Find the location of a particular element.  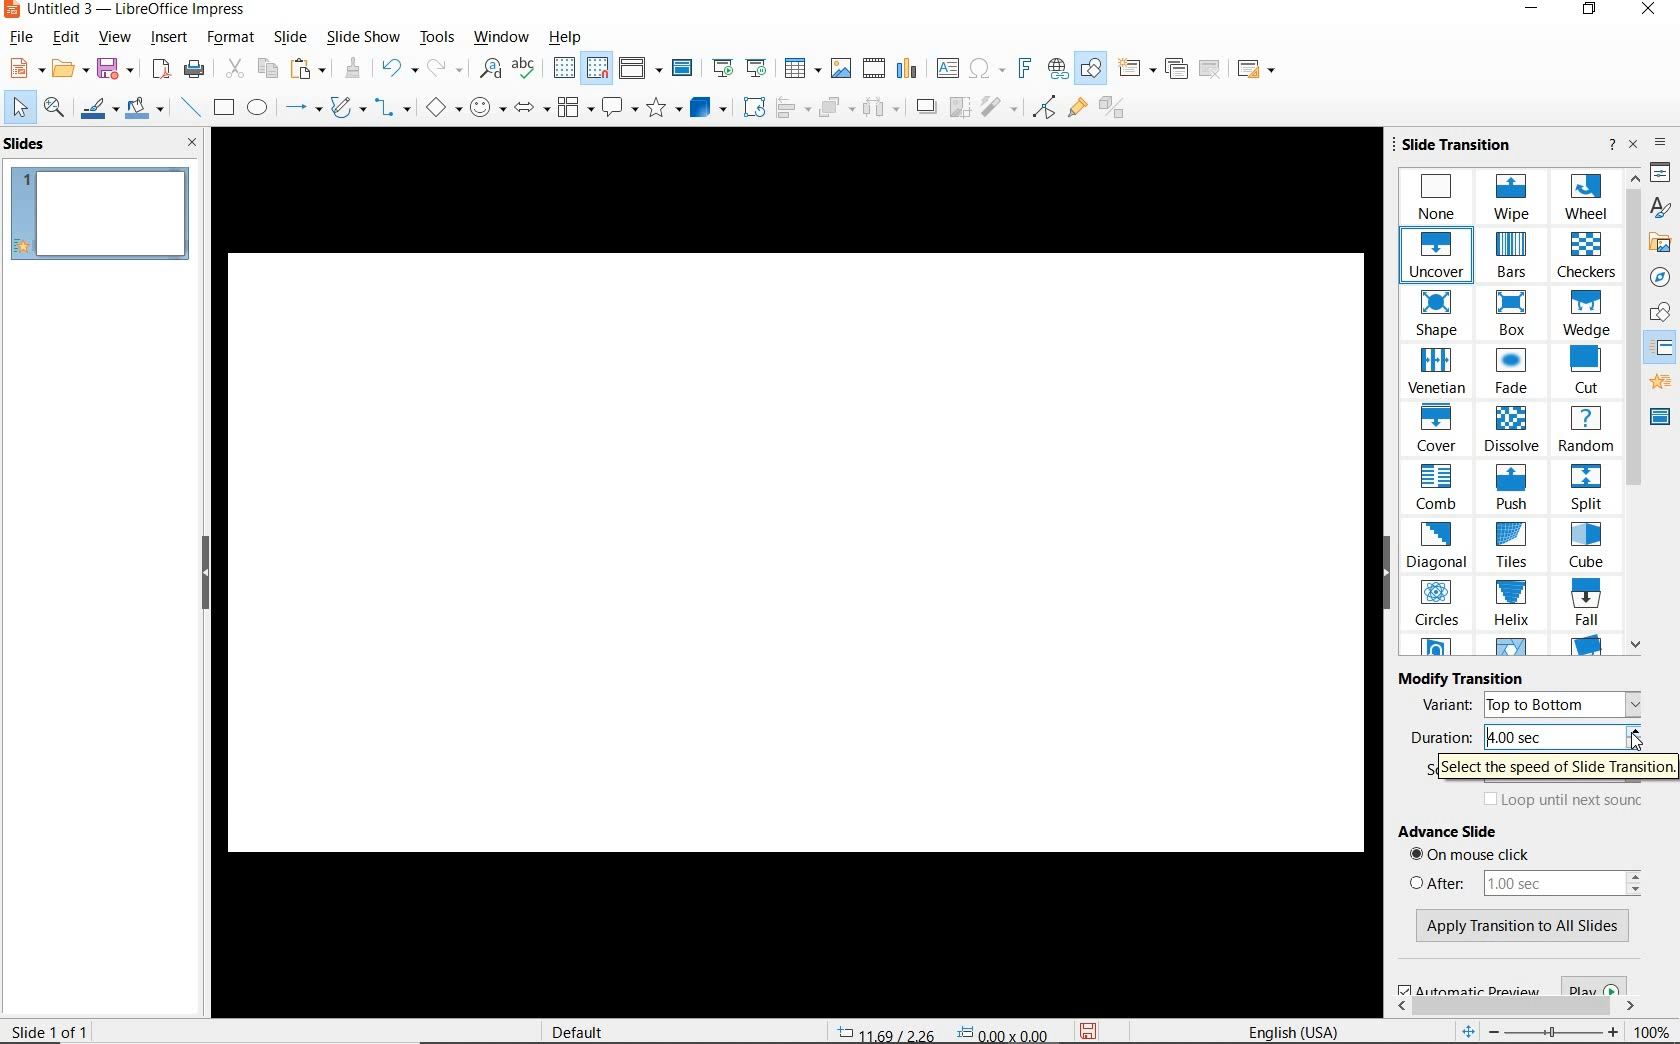

WIPE is located at coordinates (1516, 198).